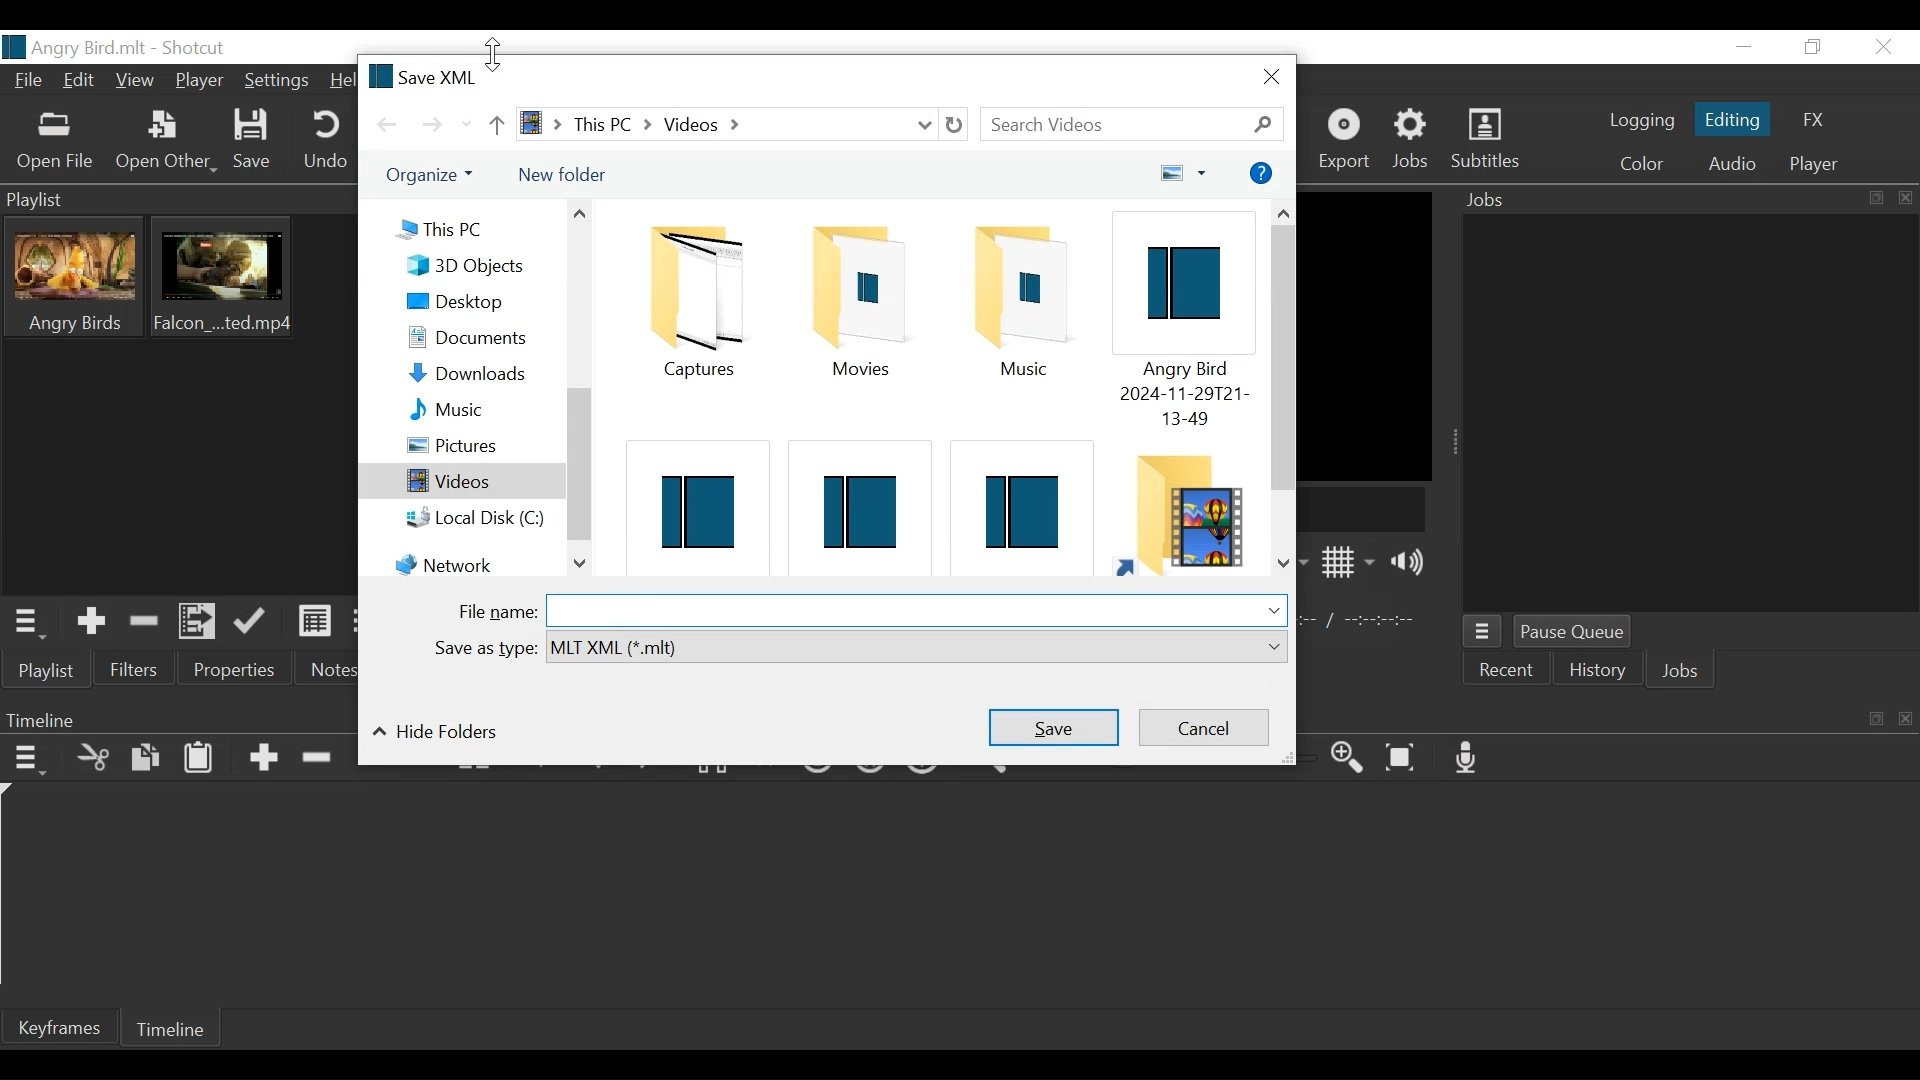  I want to click on Cut, so click(94, 758).